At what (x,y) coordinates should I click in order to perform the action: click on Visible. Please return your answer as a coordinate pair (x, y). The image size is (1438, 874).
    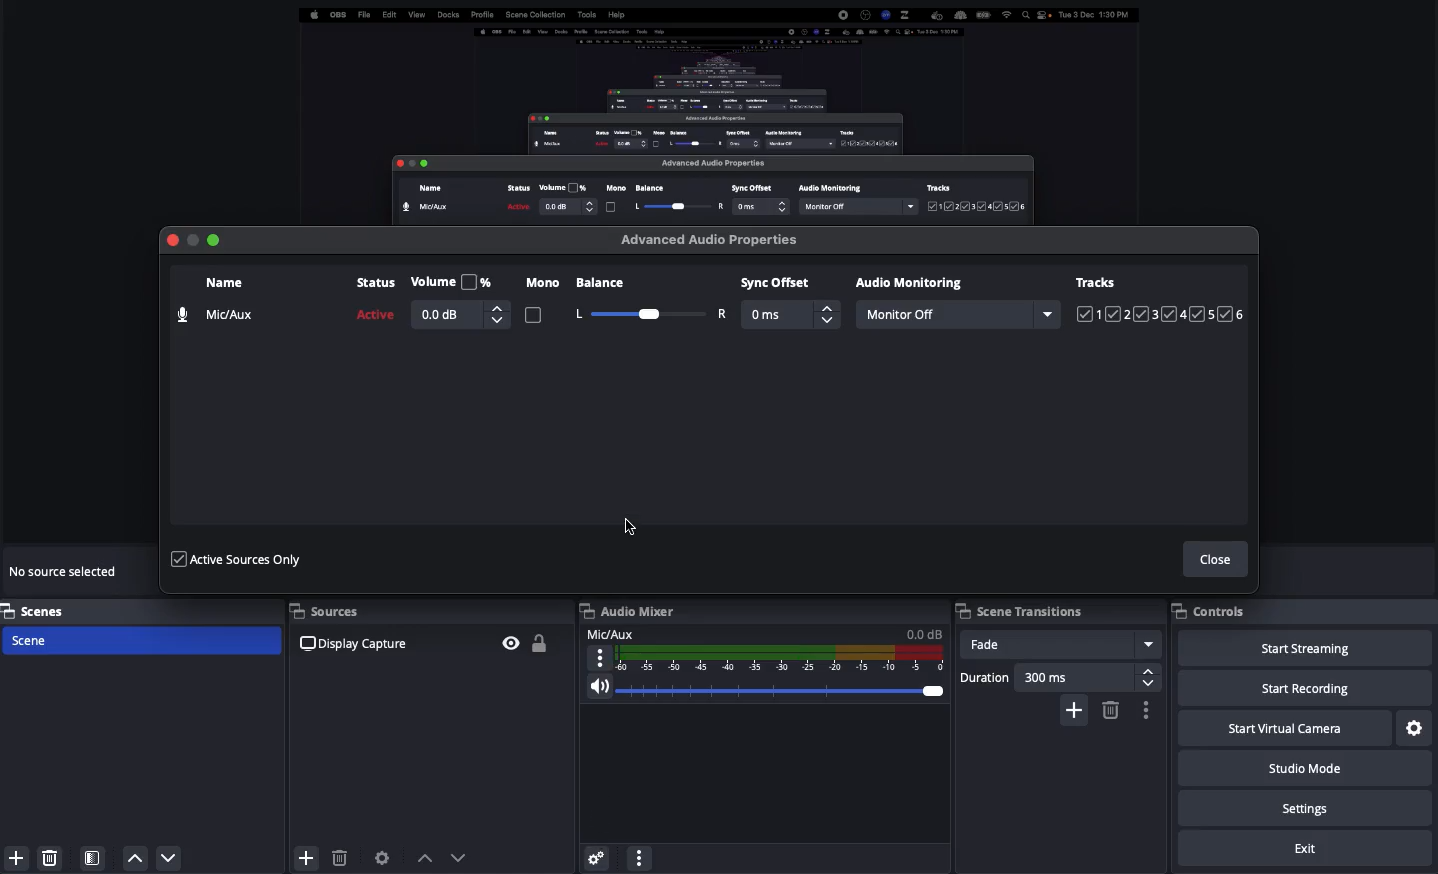
    Looking at the image, I should click on (506, 642).